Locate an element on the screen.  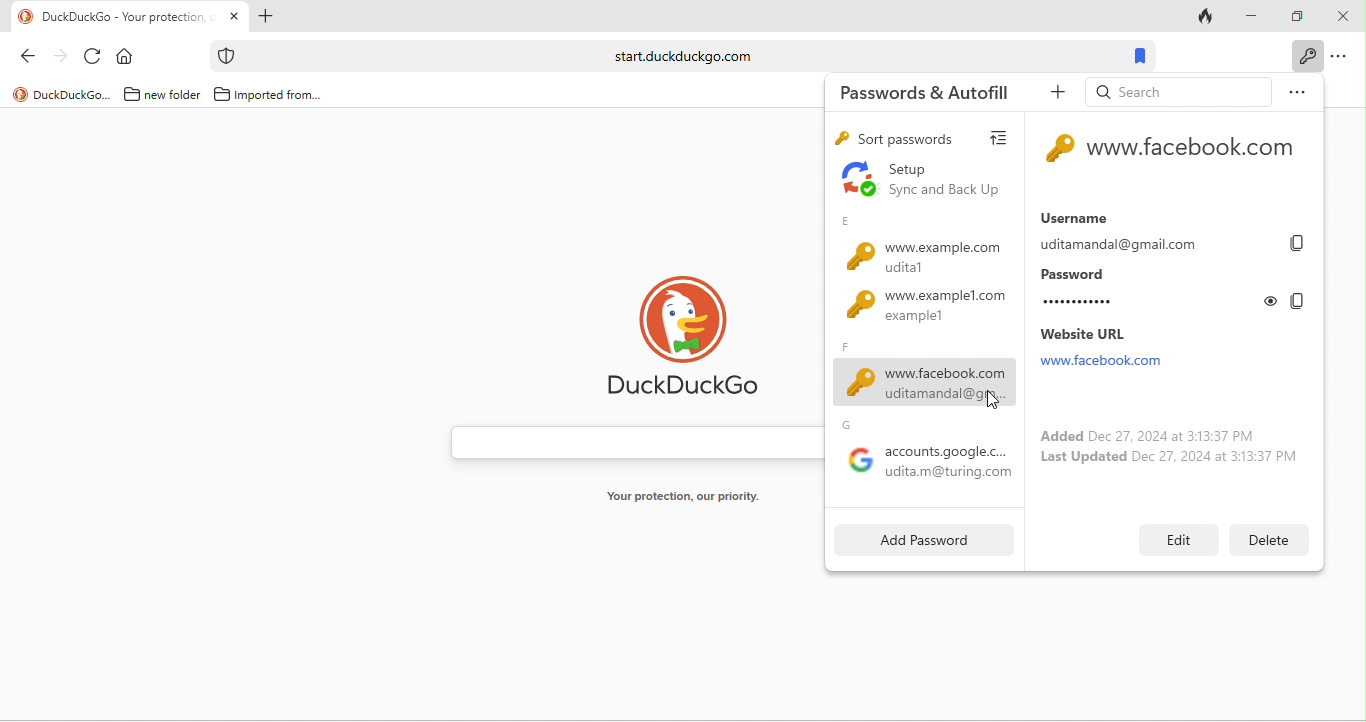
website url is located at coordinates (1122, 348).